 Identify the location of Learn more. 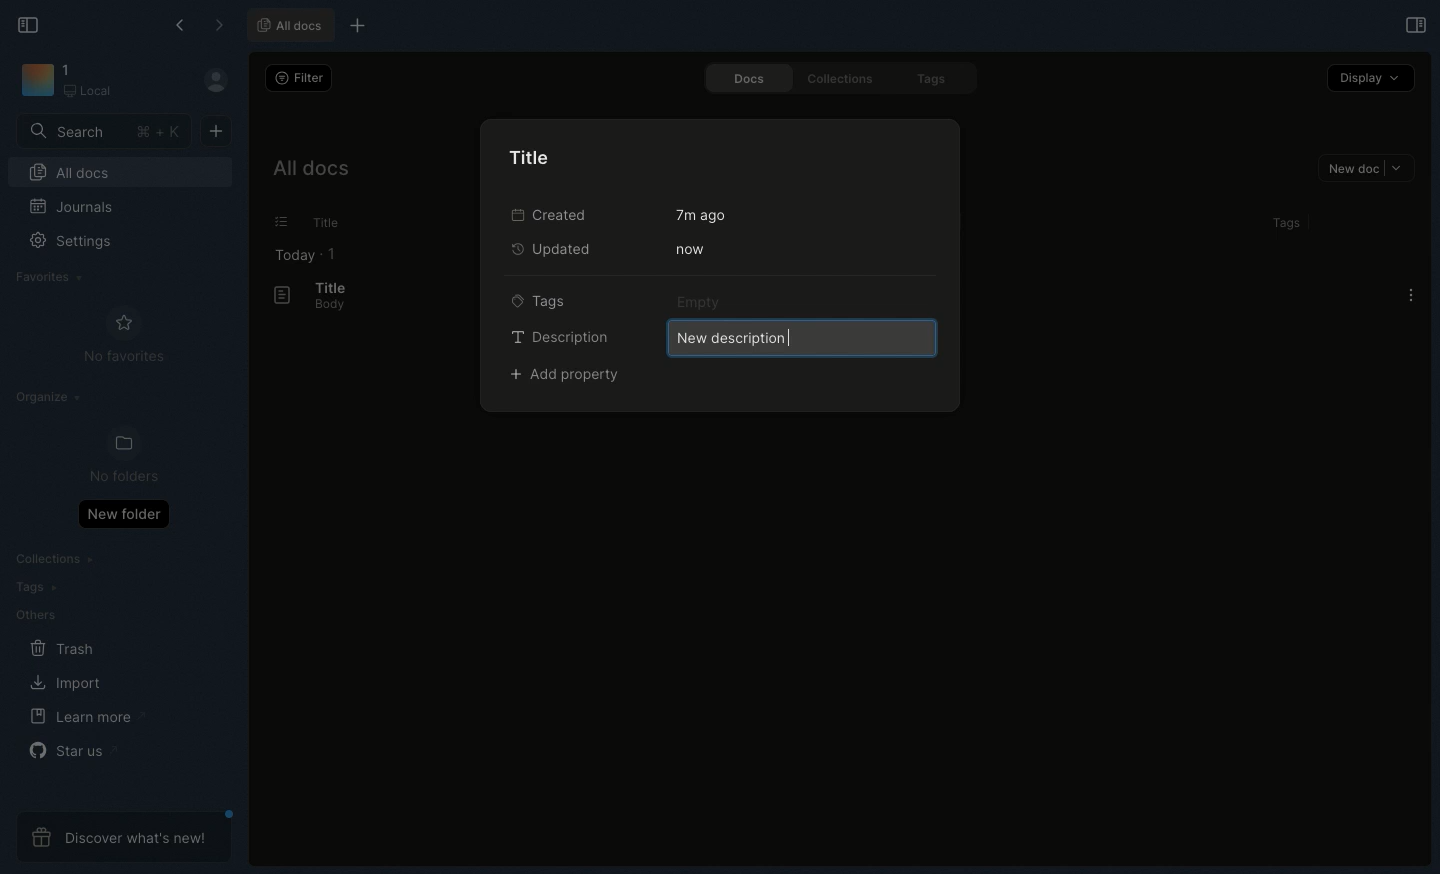
(88, 717).